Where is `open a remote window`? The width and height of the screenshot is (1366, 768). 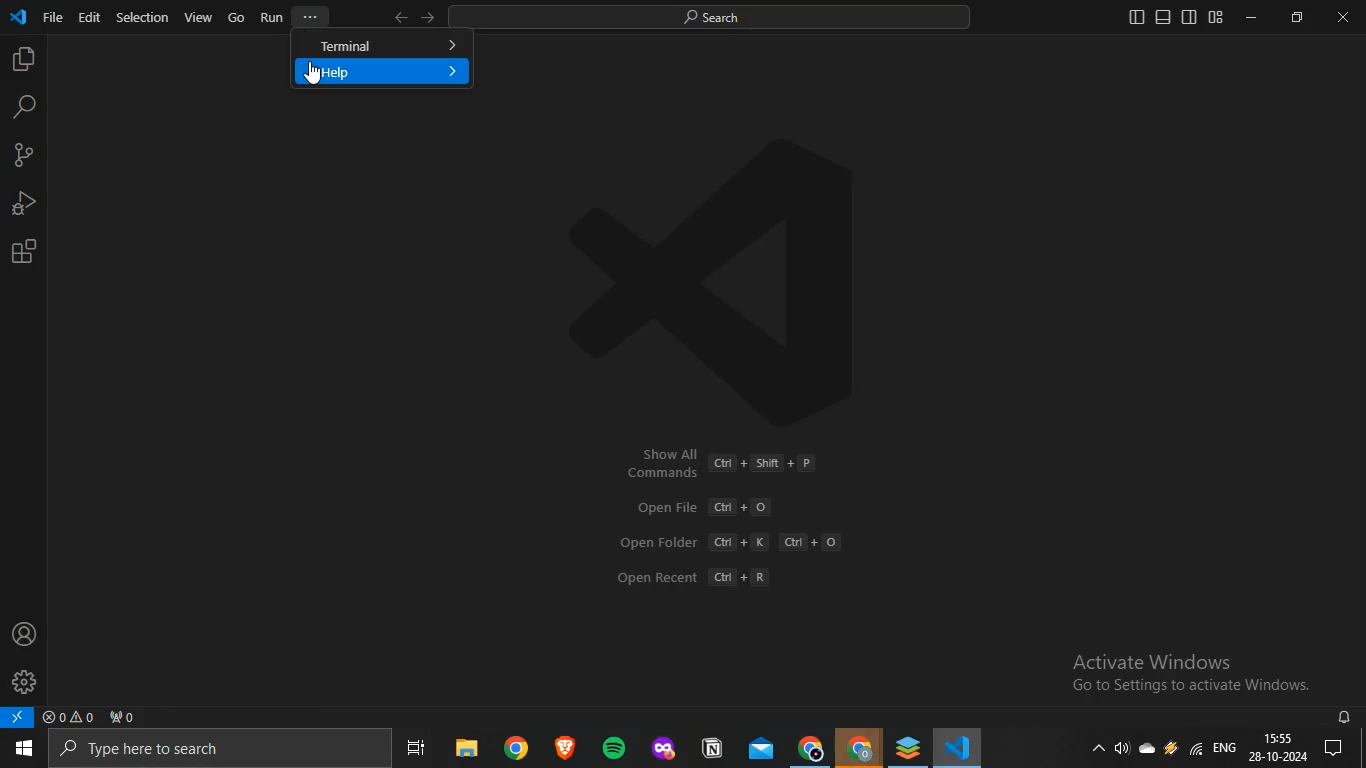 open a remote window is located at coordinates (19, 718).